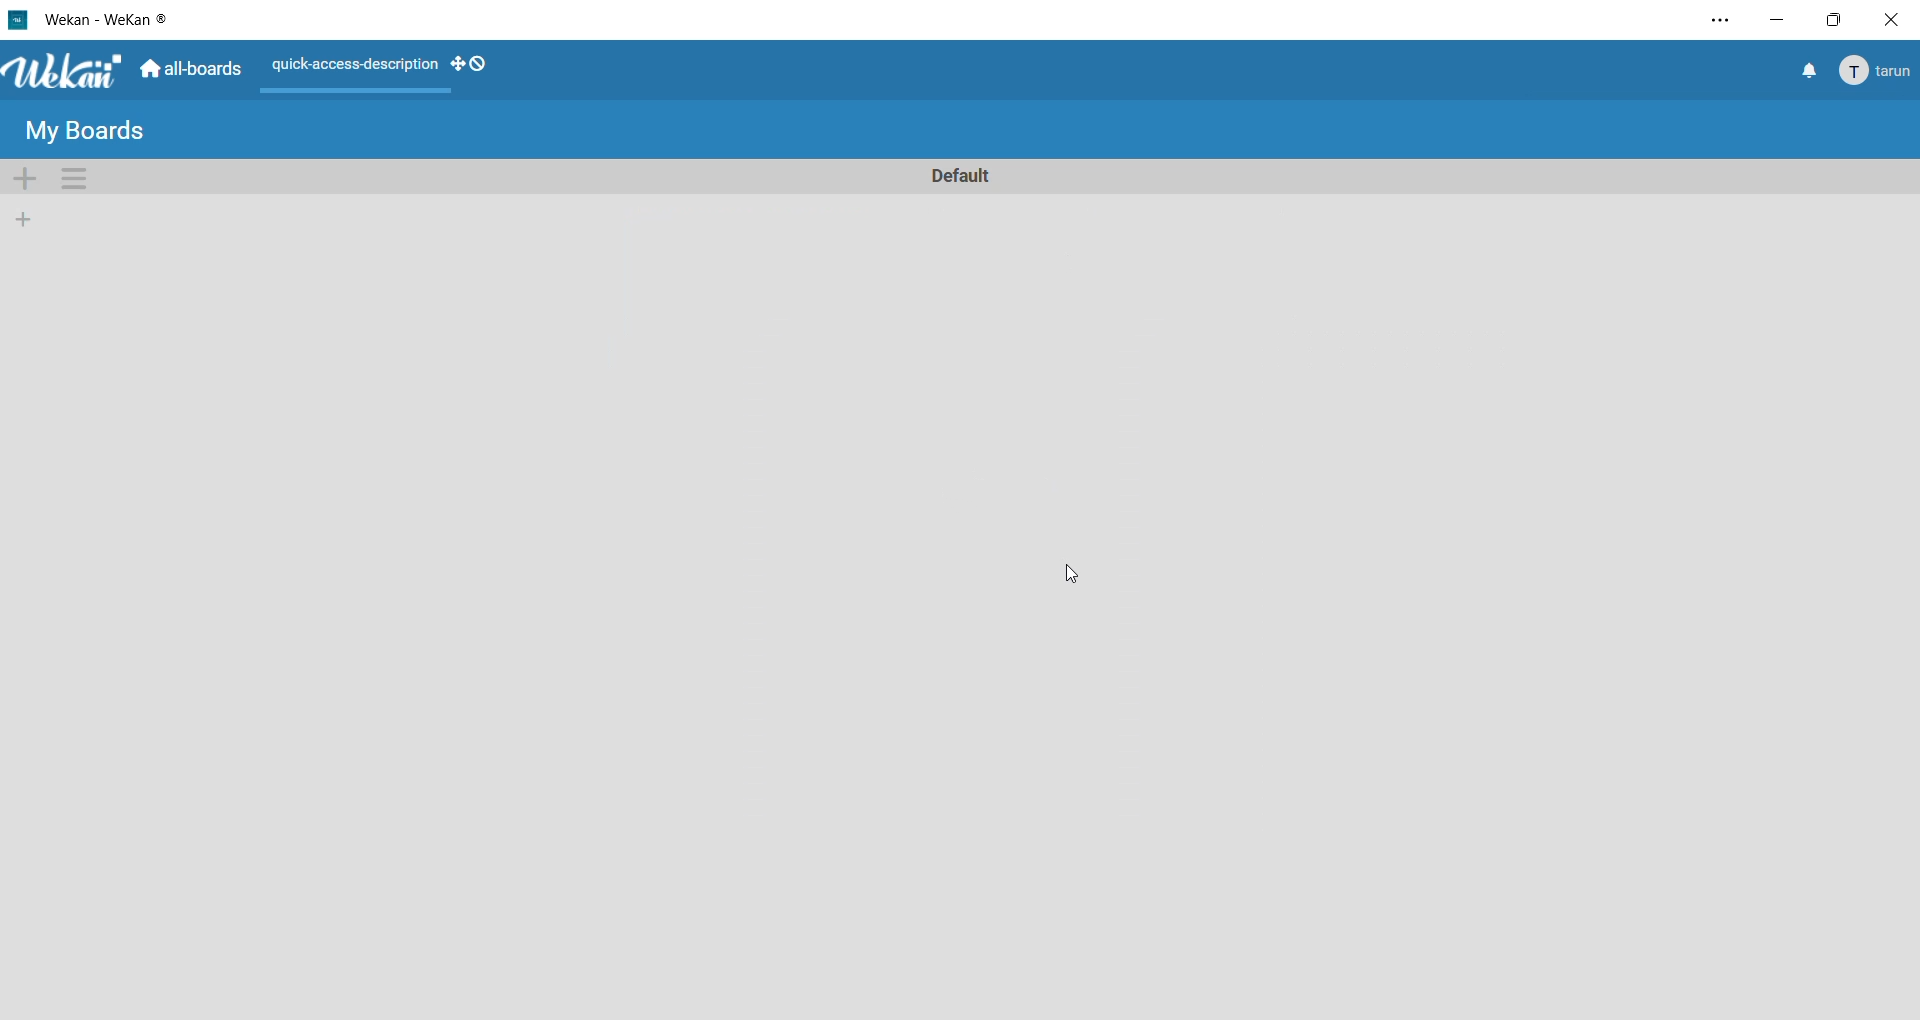  Describe the element at coordinates (22, 221) in the screenshot. I see `add list` at that location.